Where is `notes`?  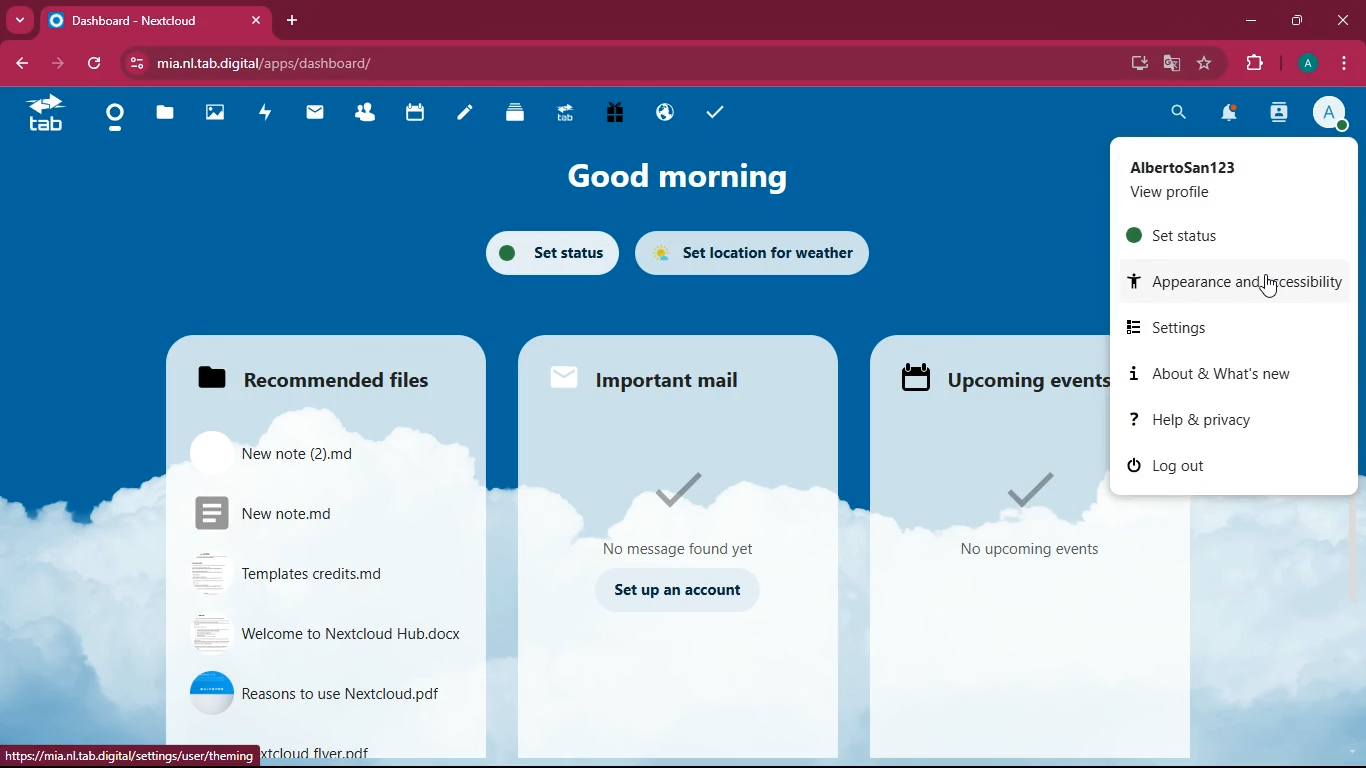 notes is located at coordinates (464, 114).